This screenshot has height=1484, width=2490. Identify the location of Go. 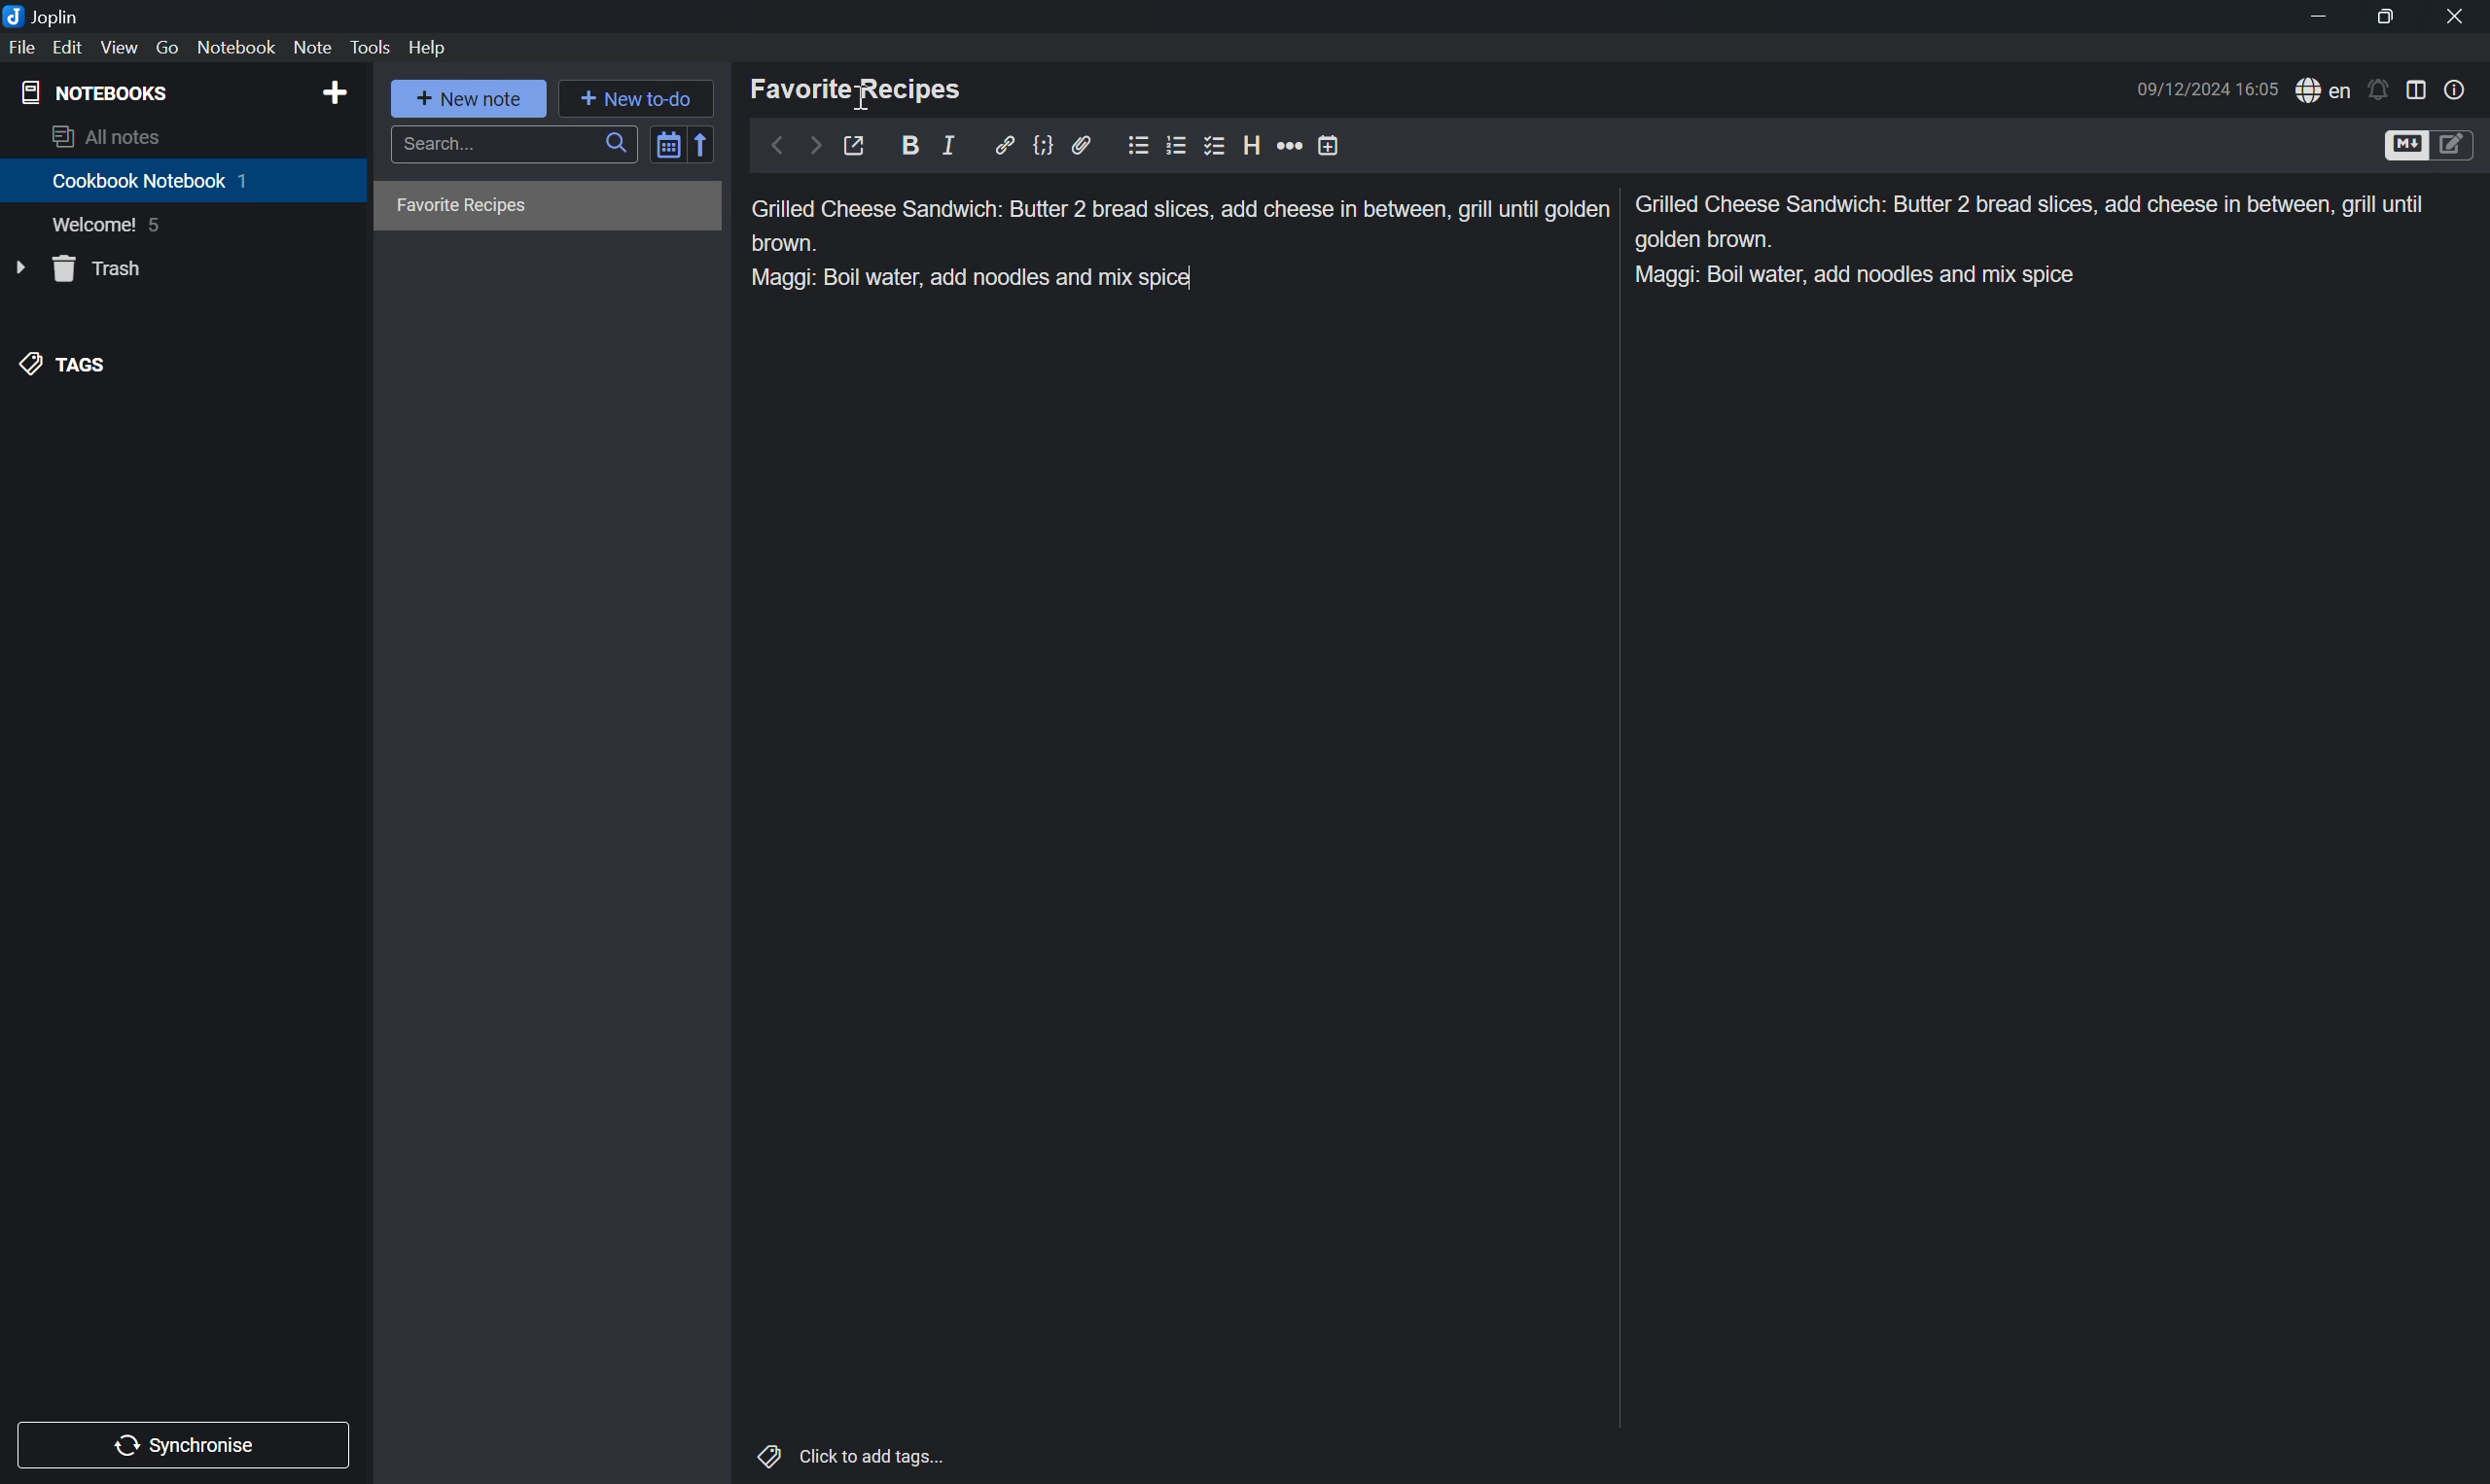
(170, 48).